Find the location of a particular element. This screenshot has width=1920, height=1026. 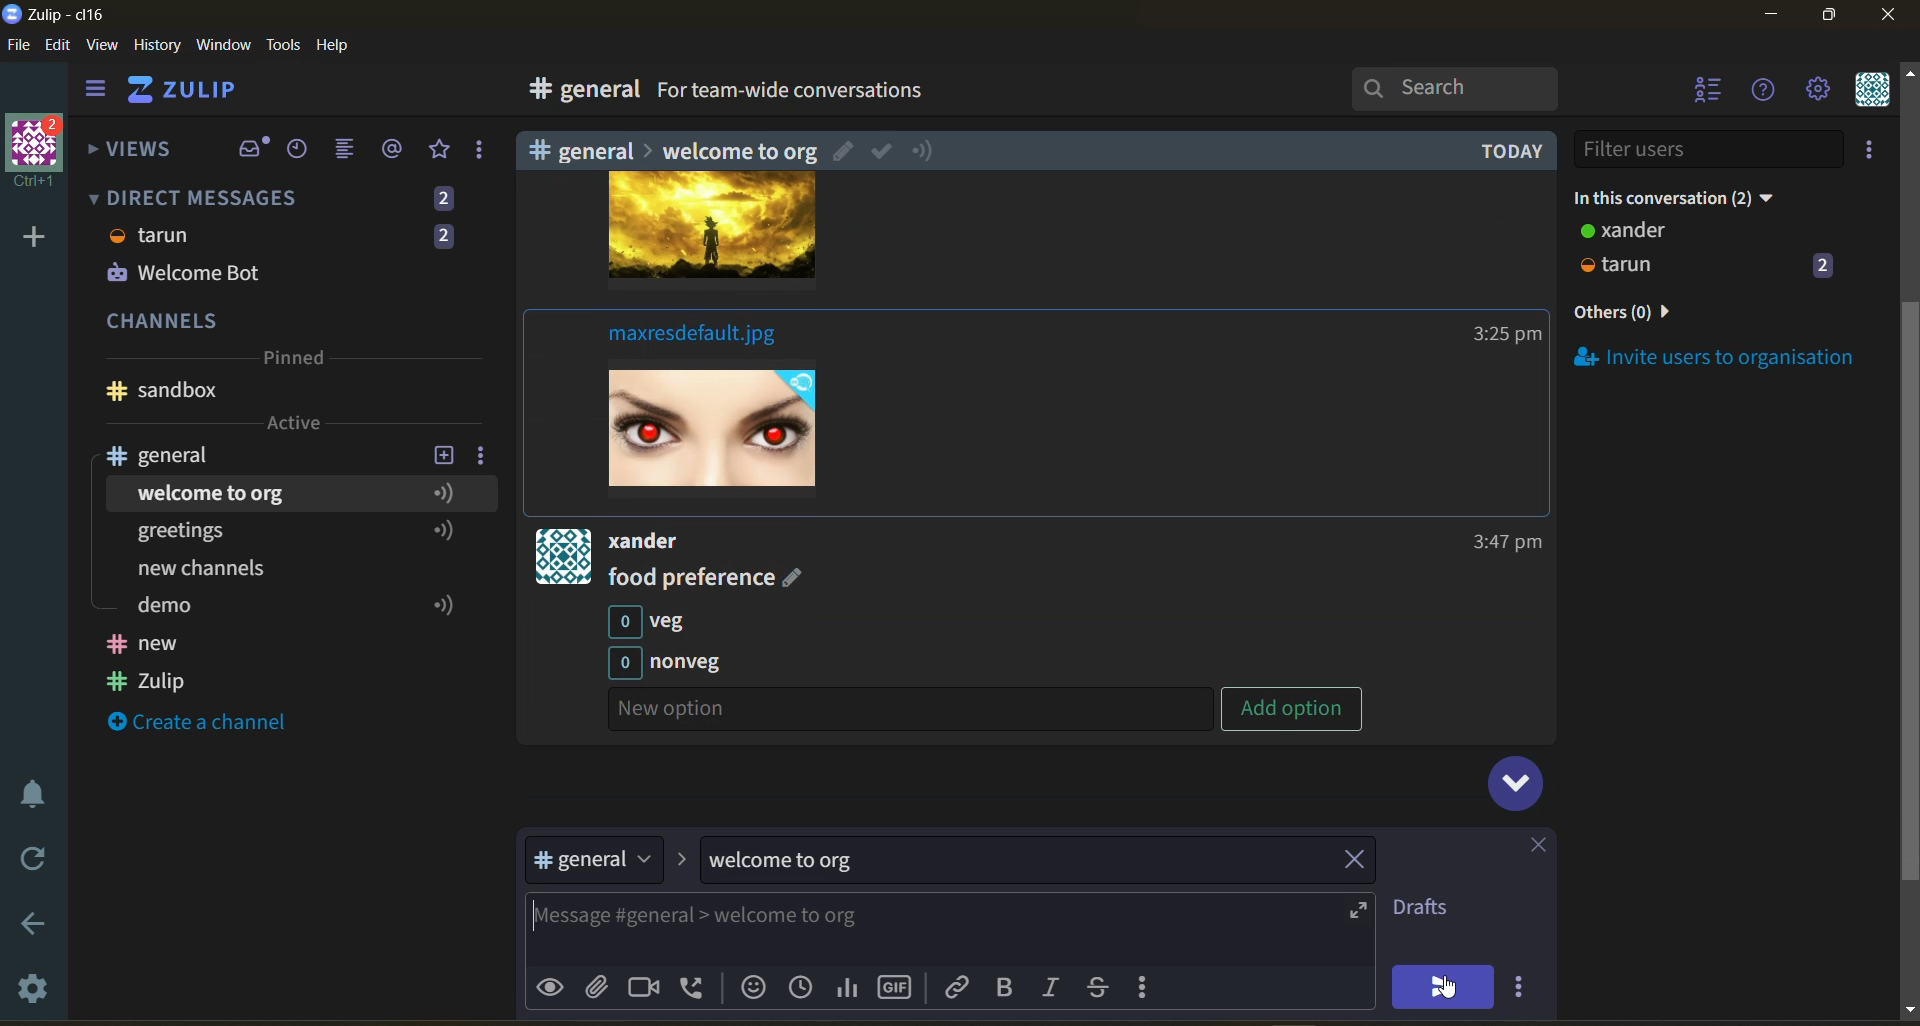

favorites is located at coordinates (441, 150).